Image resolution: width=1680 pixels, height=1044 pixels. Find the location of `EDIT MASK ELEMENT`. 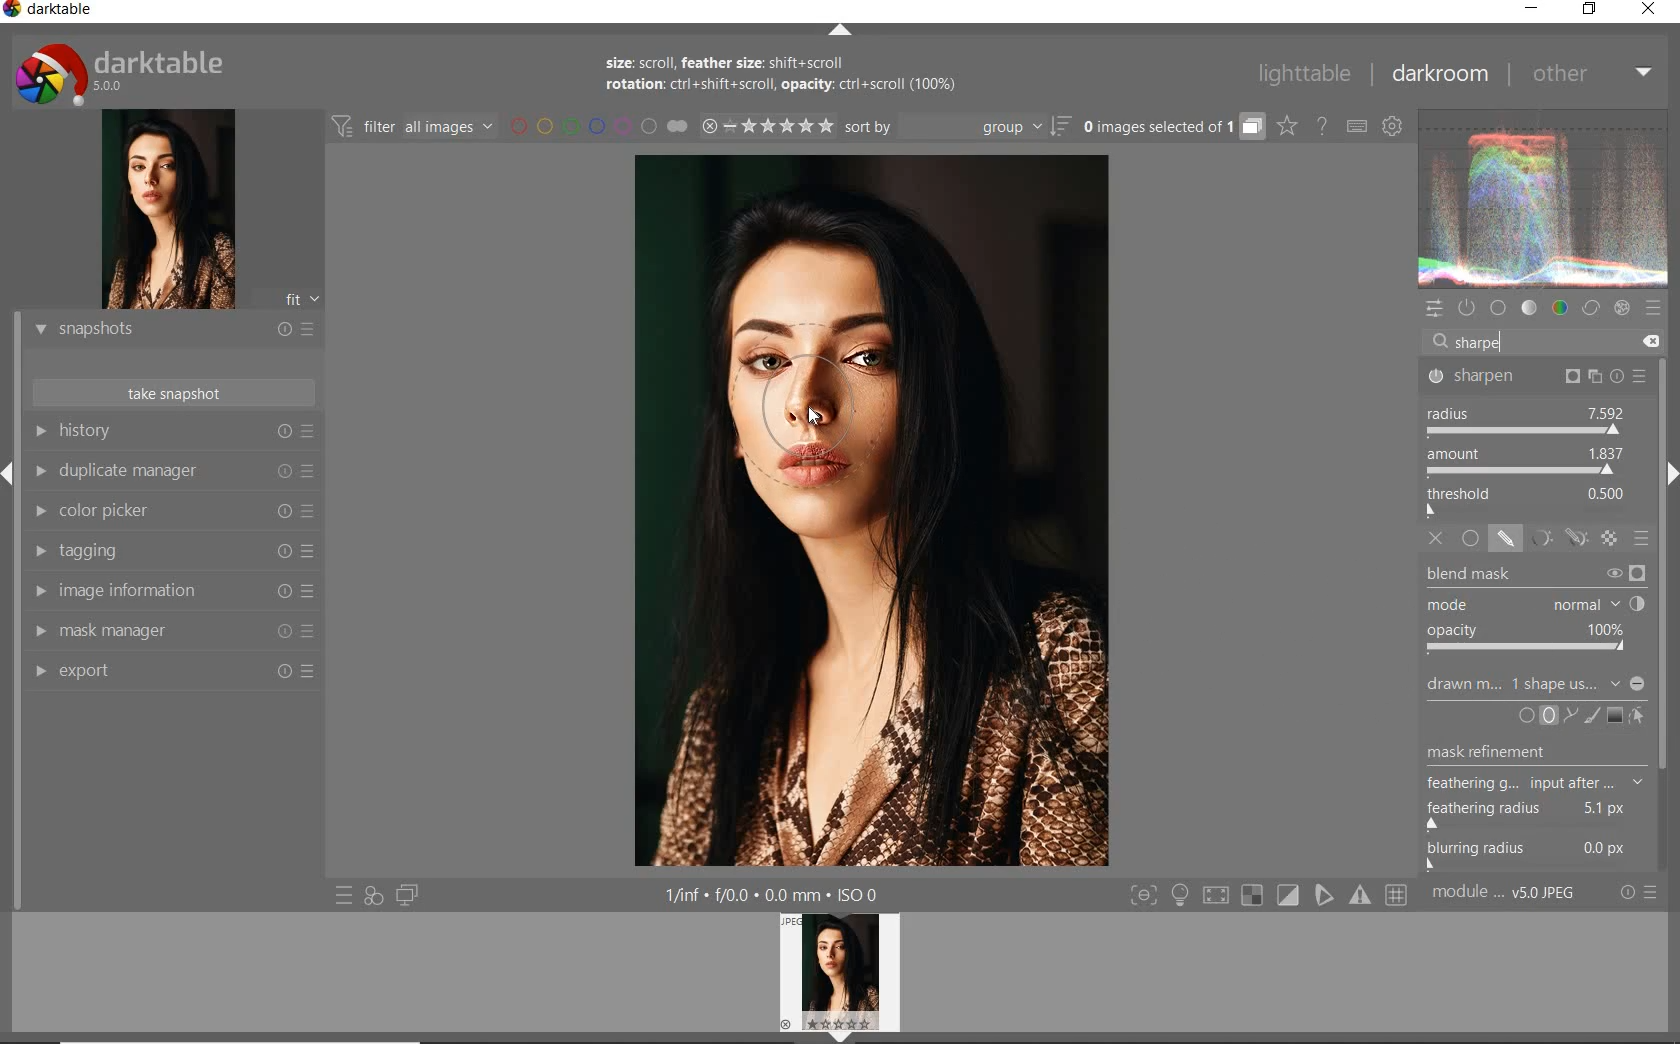

EDIT MASK ELEMENT is located at coordinates (1640, 714).